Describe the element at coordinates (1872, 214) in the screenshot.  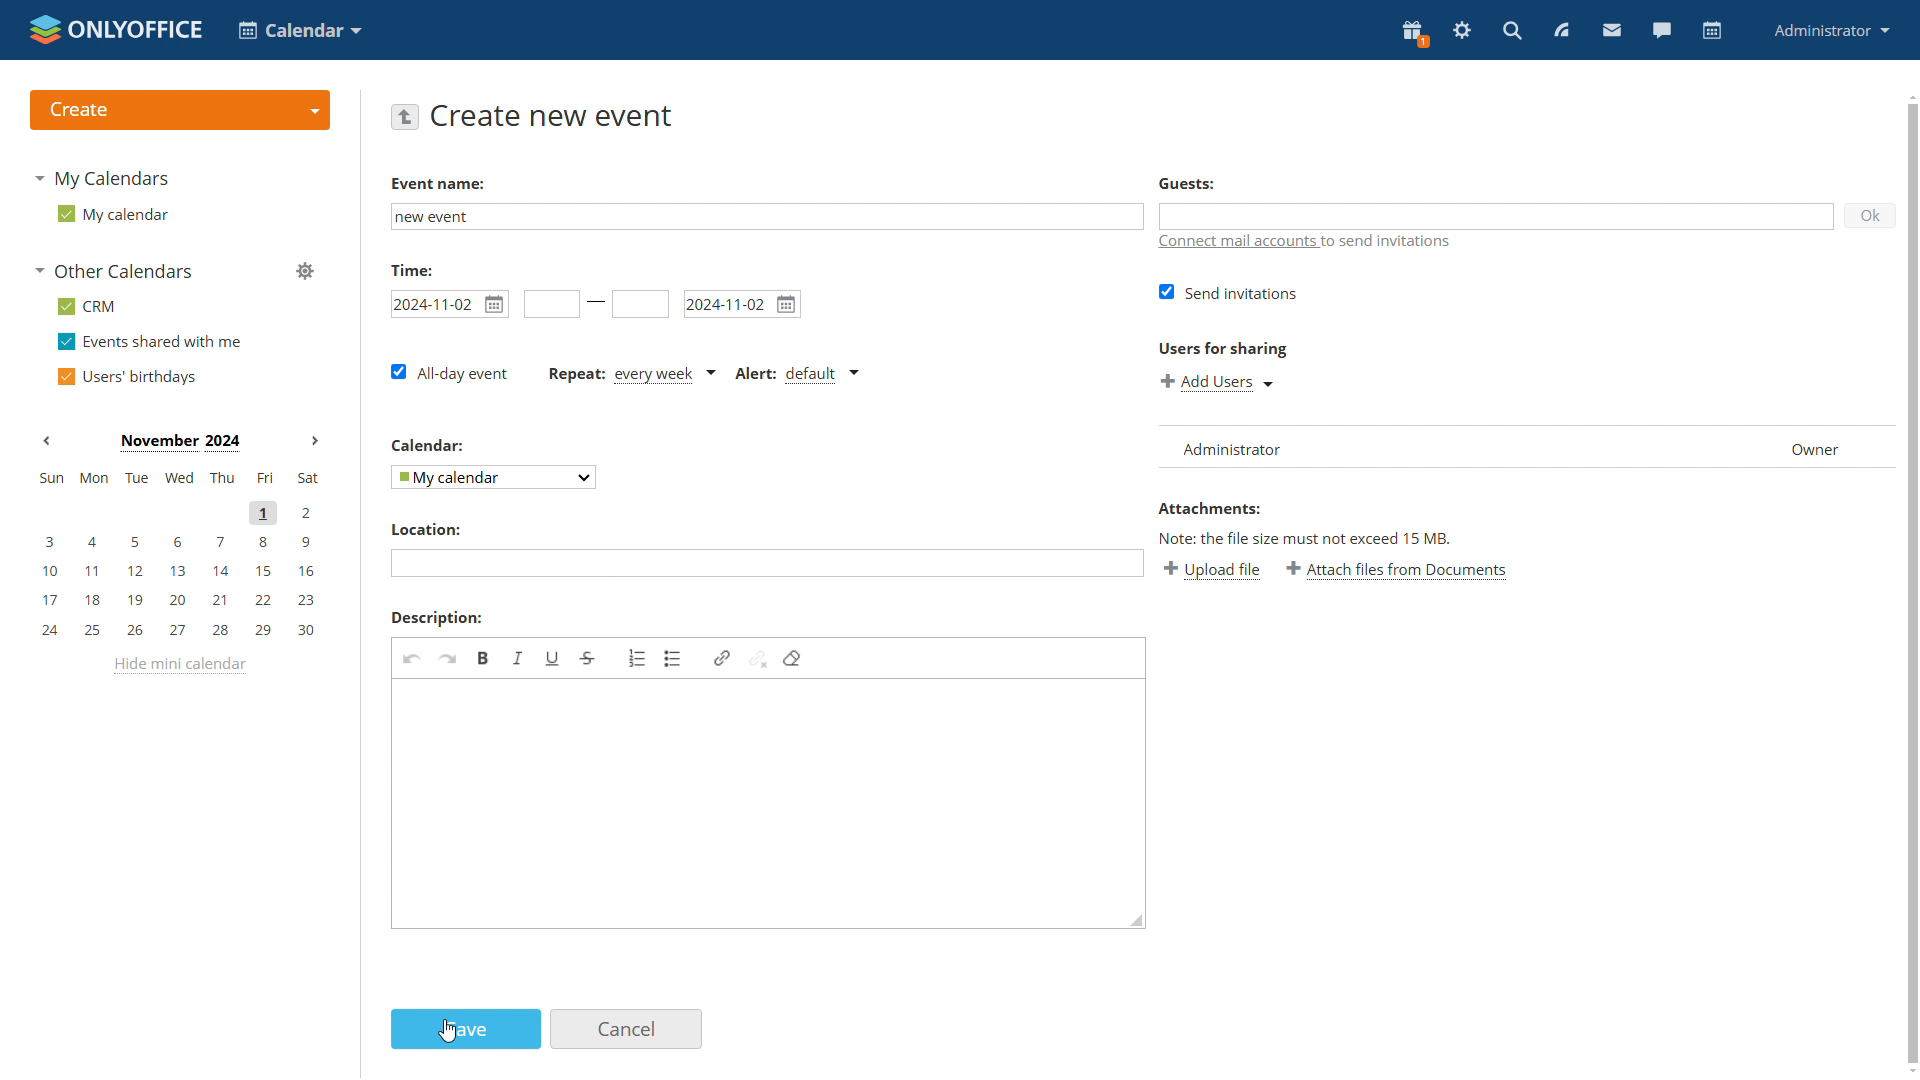
I see `ok` at that location.